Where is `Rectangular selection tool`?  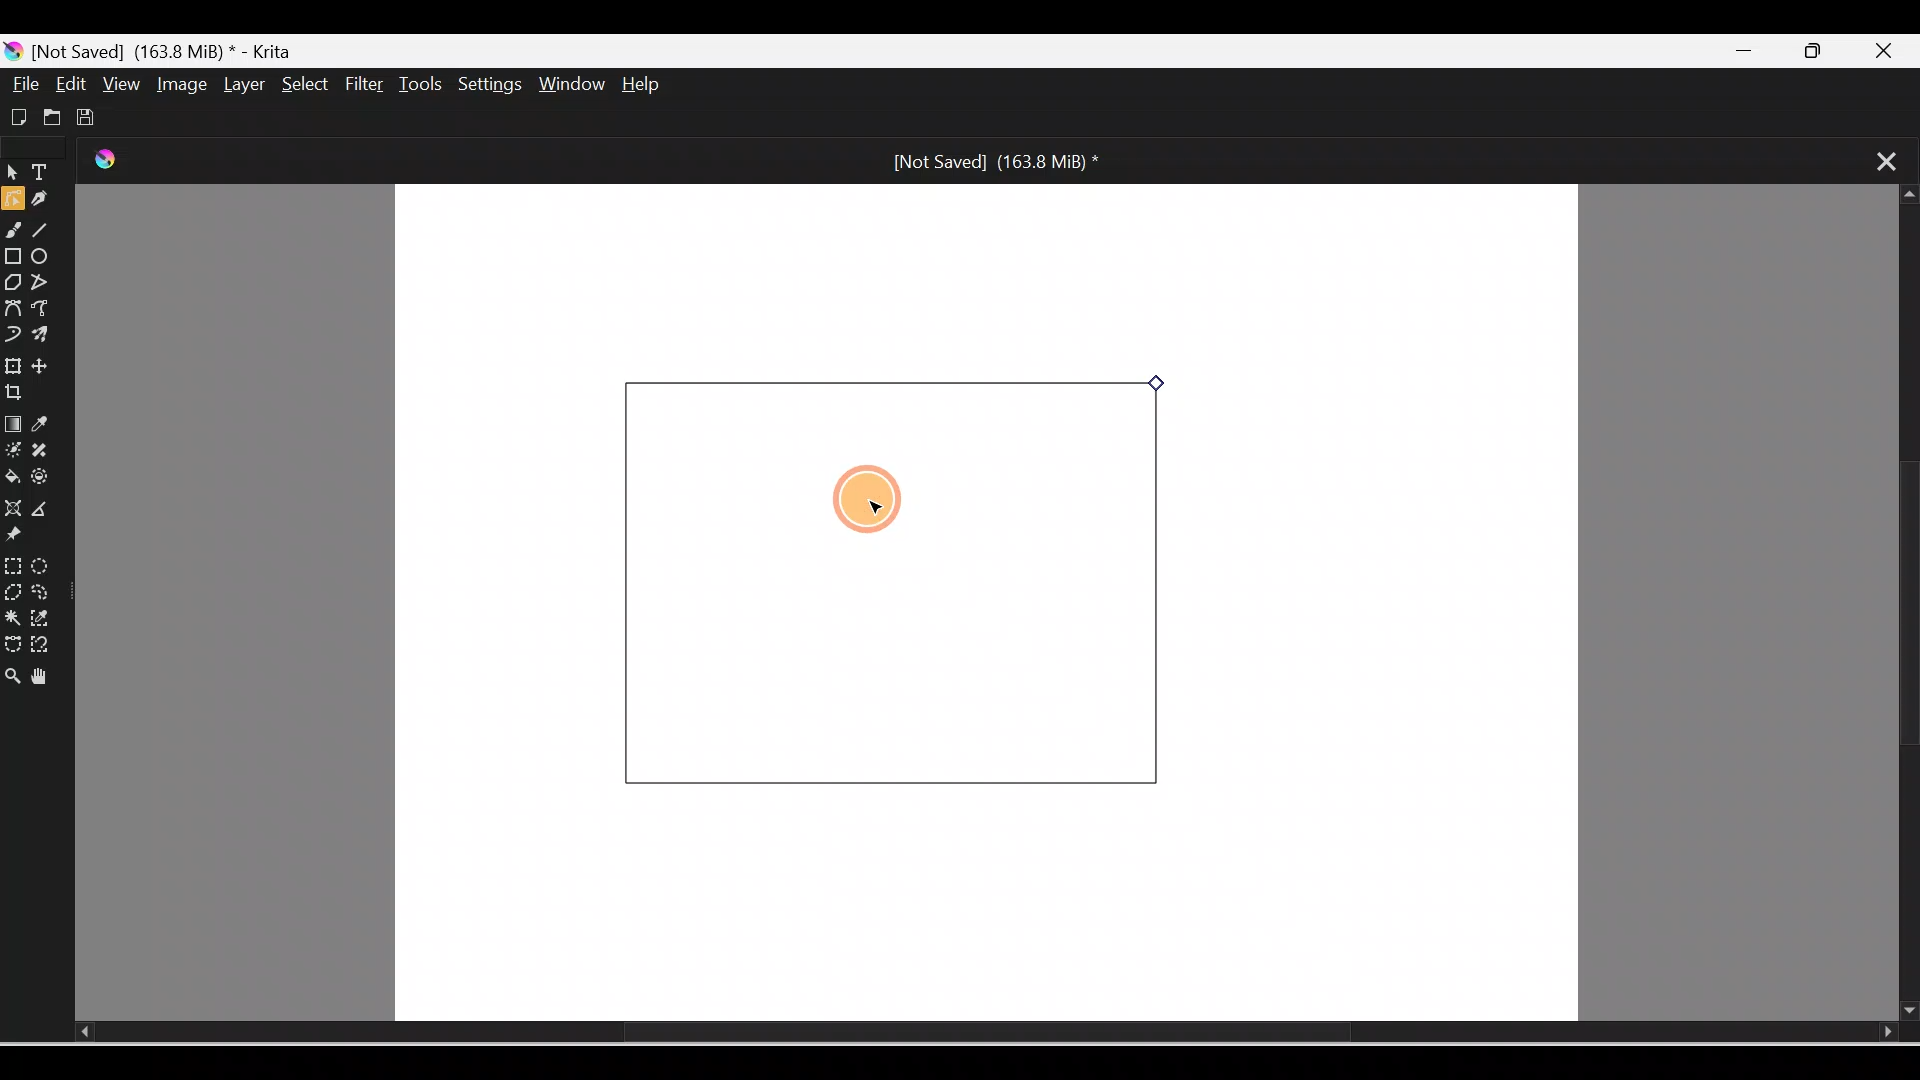
Rectangular selection tool is located at coordinates (12, 562).